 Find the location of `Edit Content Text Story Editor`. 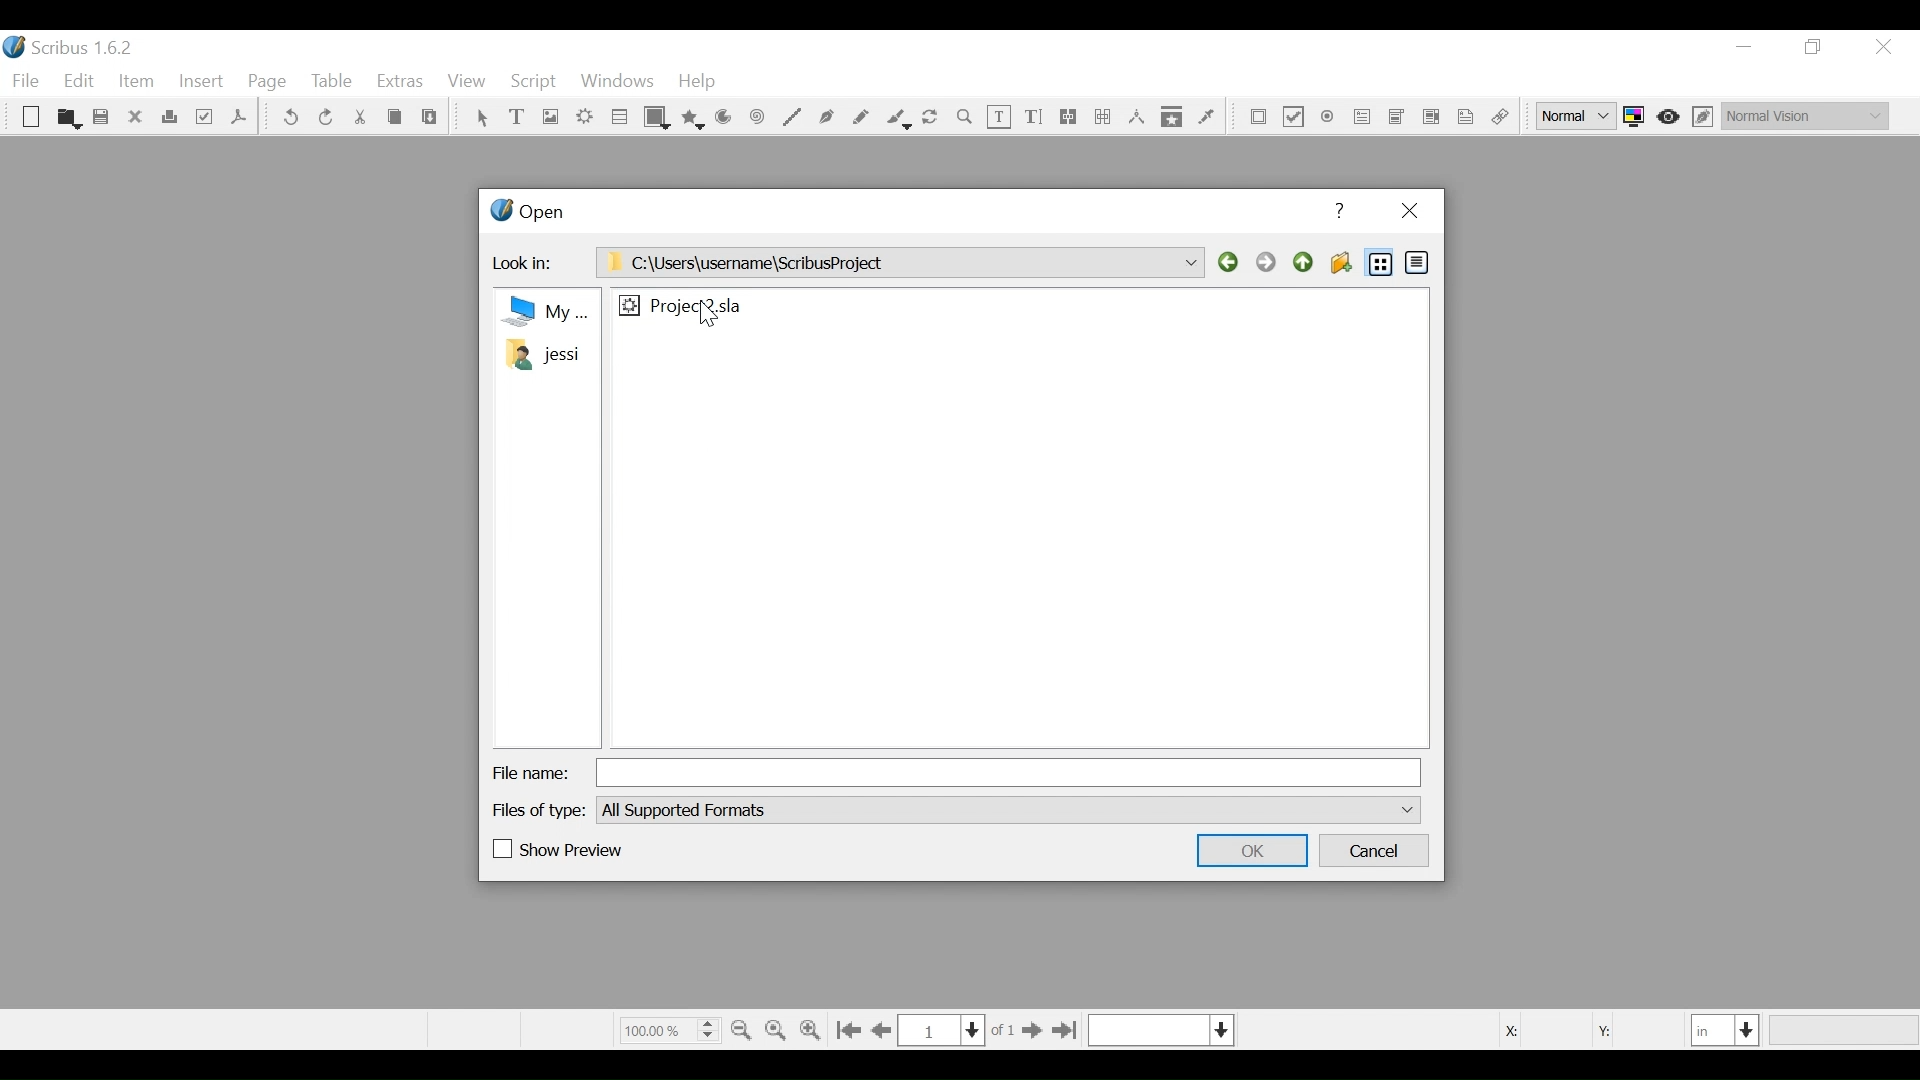

Edit Content Text Story Editor is located at coordinates (1033, 117).